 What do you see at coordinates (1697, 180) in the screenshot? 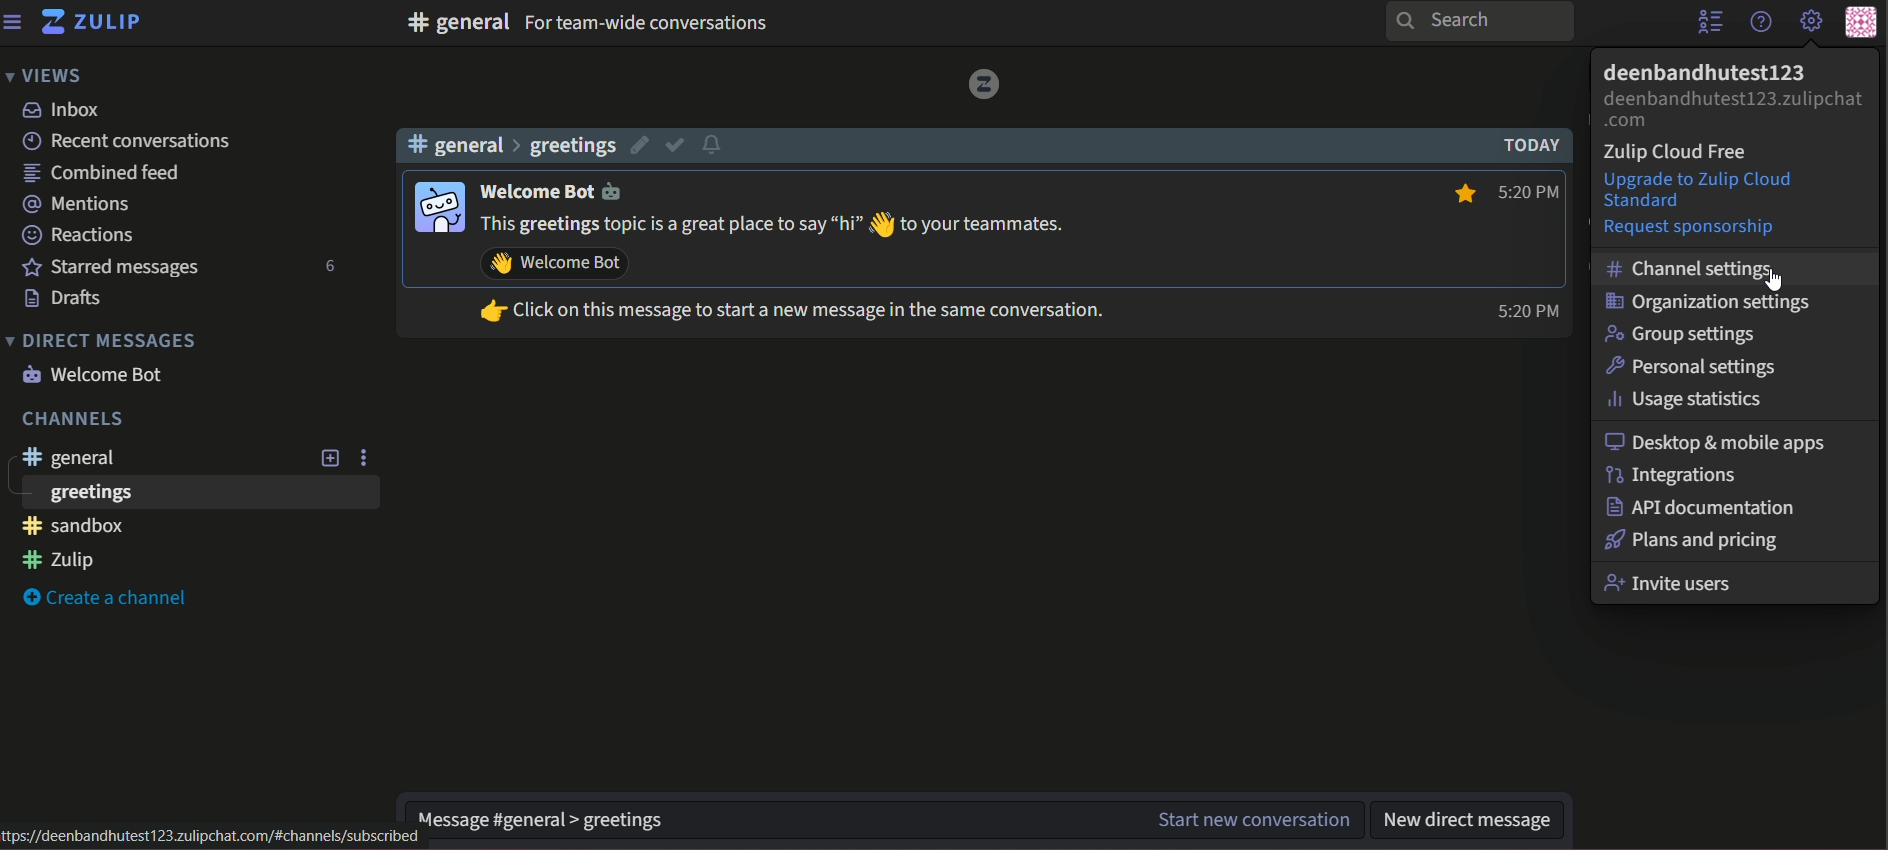
I see `upgrade to zulip` at bounding box center [1697, 180].